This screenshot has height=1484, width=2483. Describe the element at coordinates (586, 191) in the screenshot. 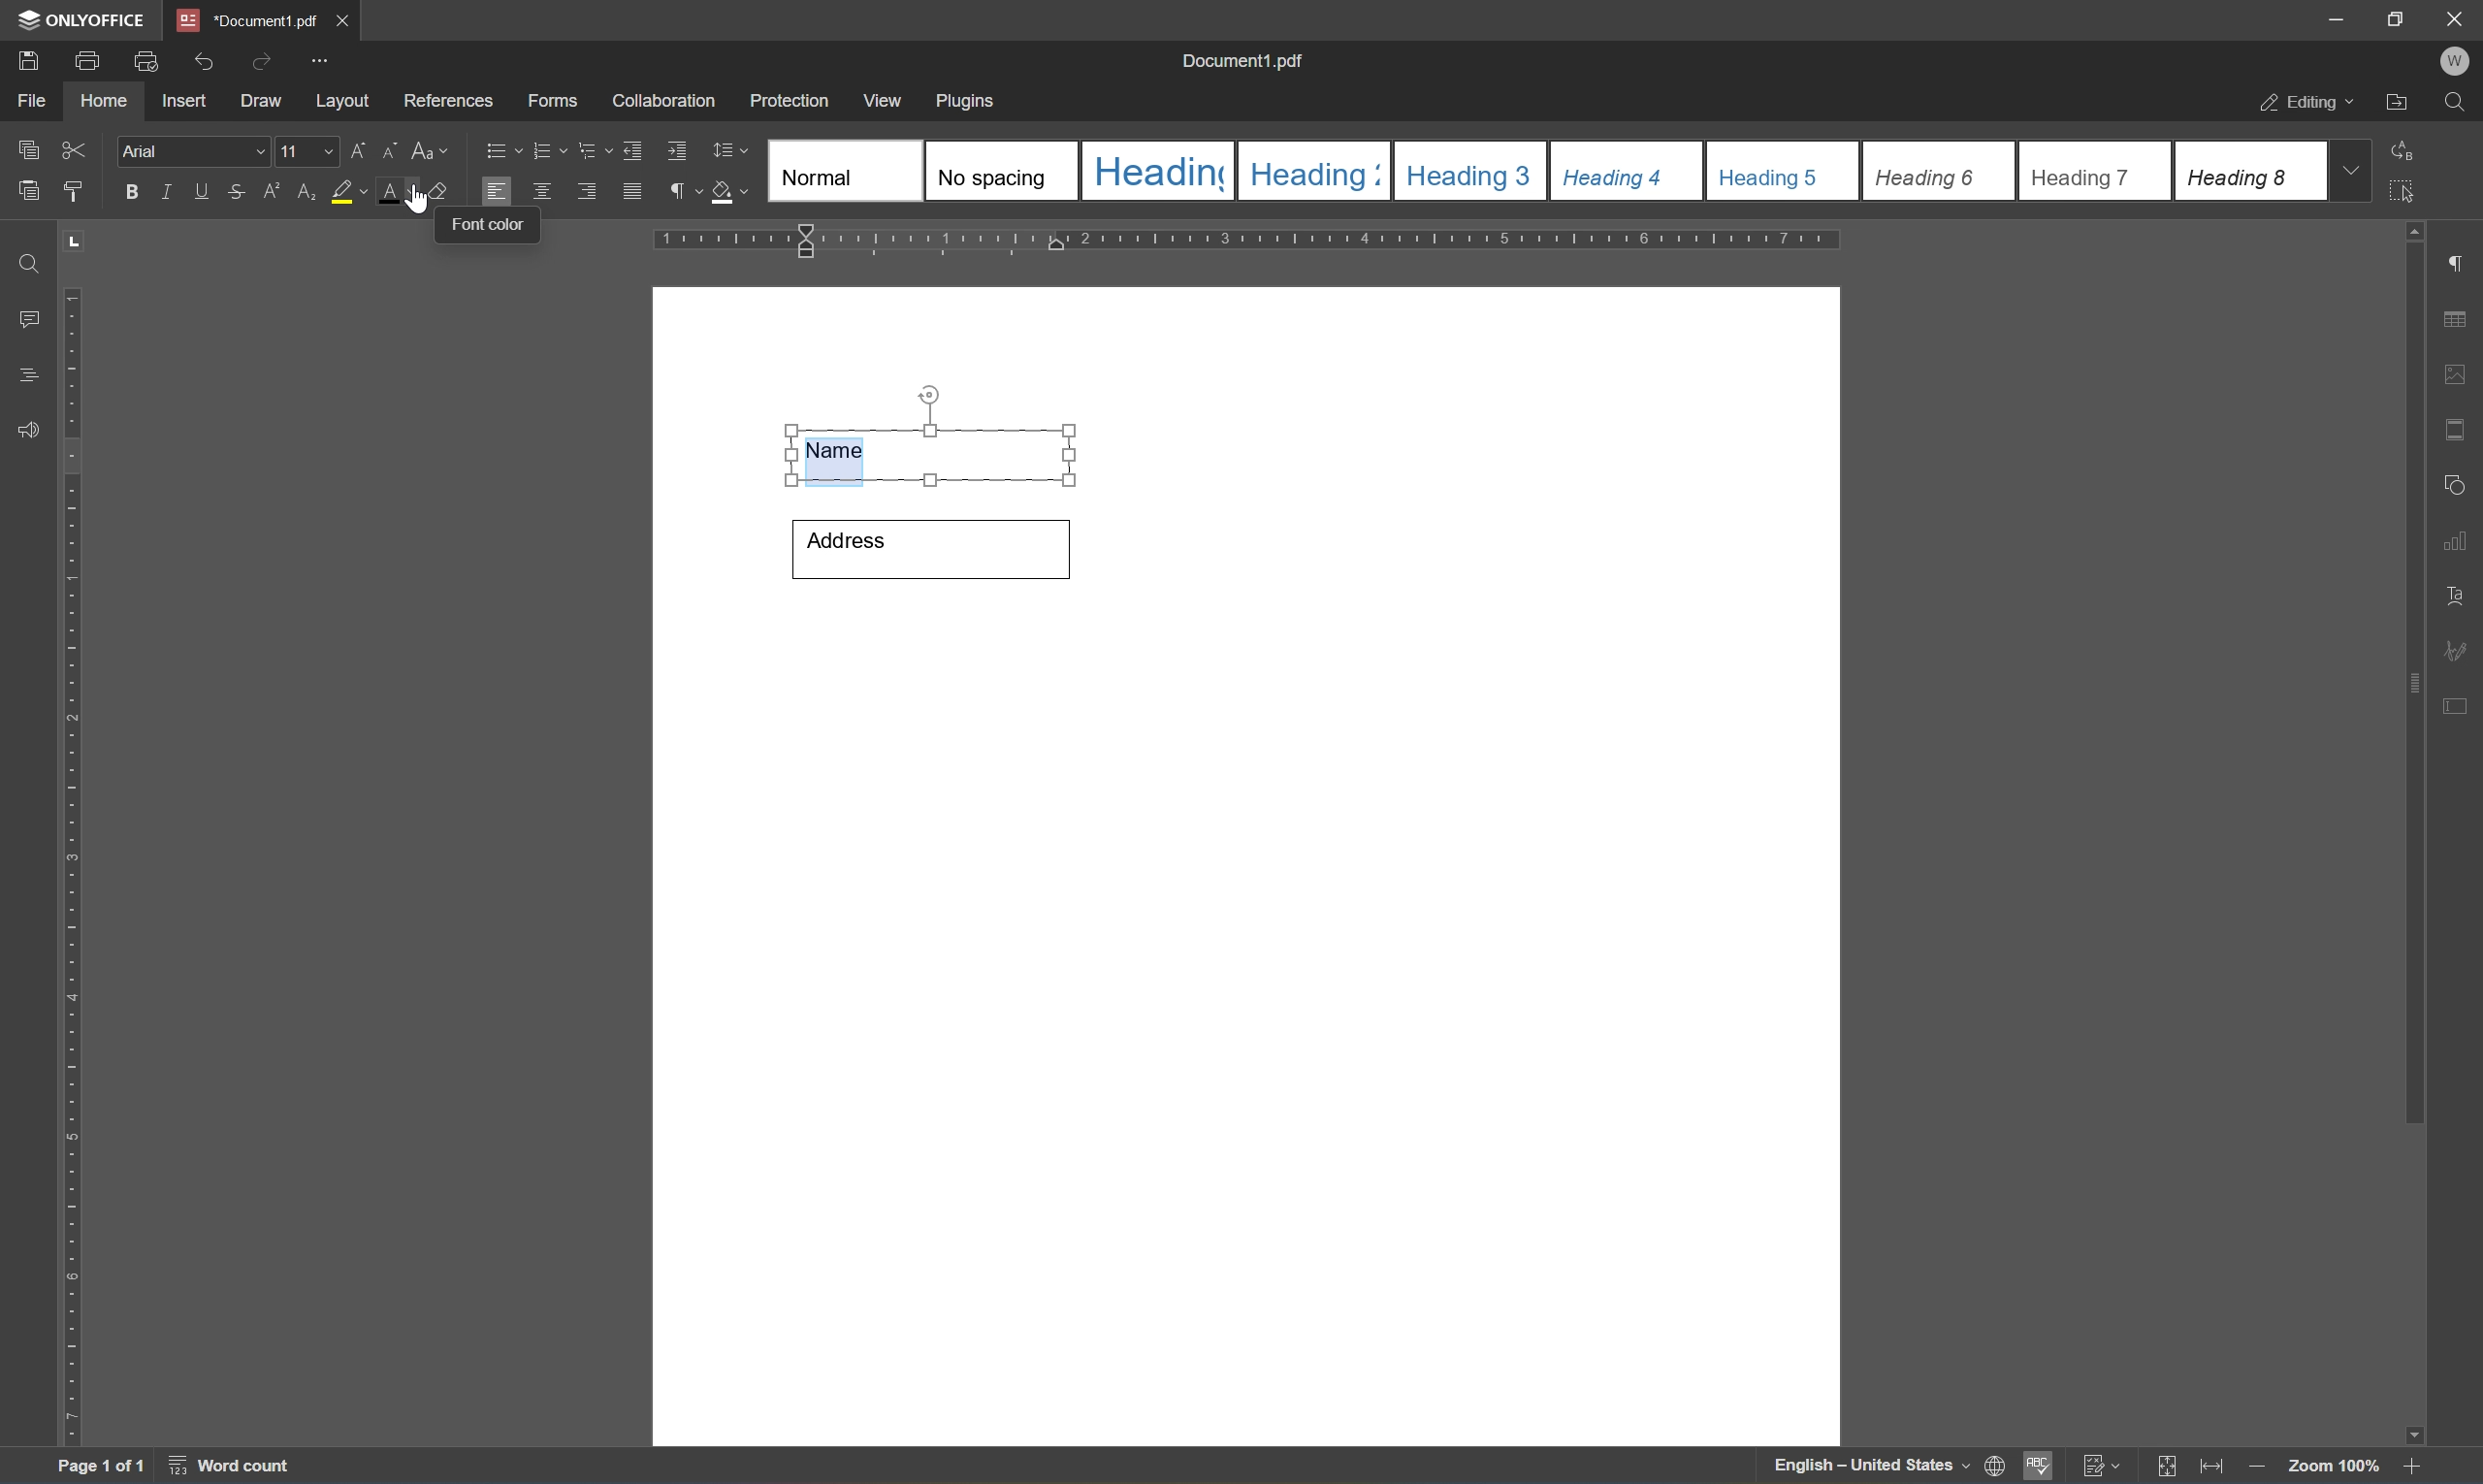

I see `align right` at that location.